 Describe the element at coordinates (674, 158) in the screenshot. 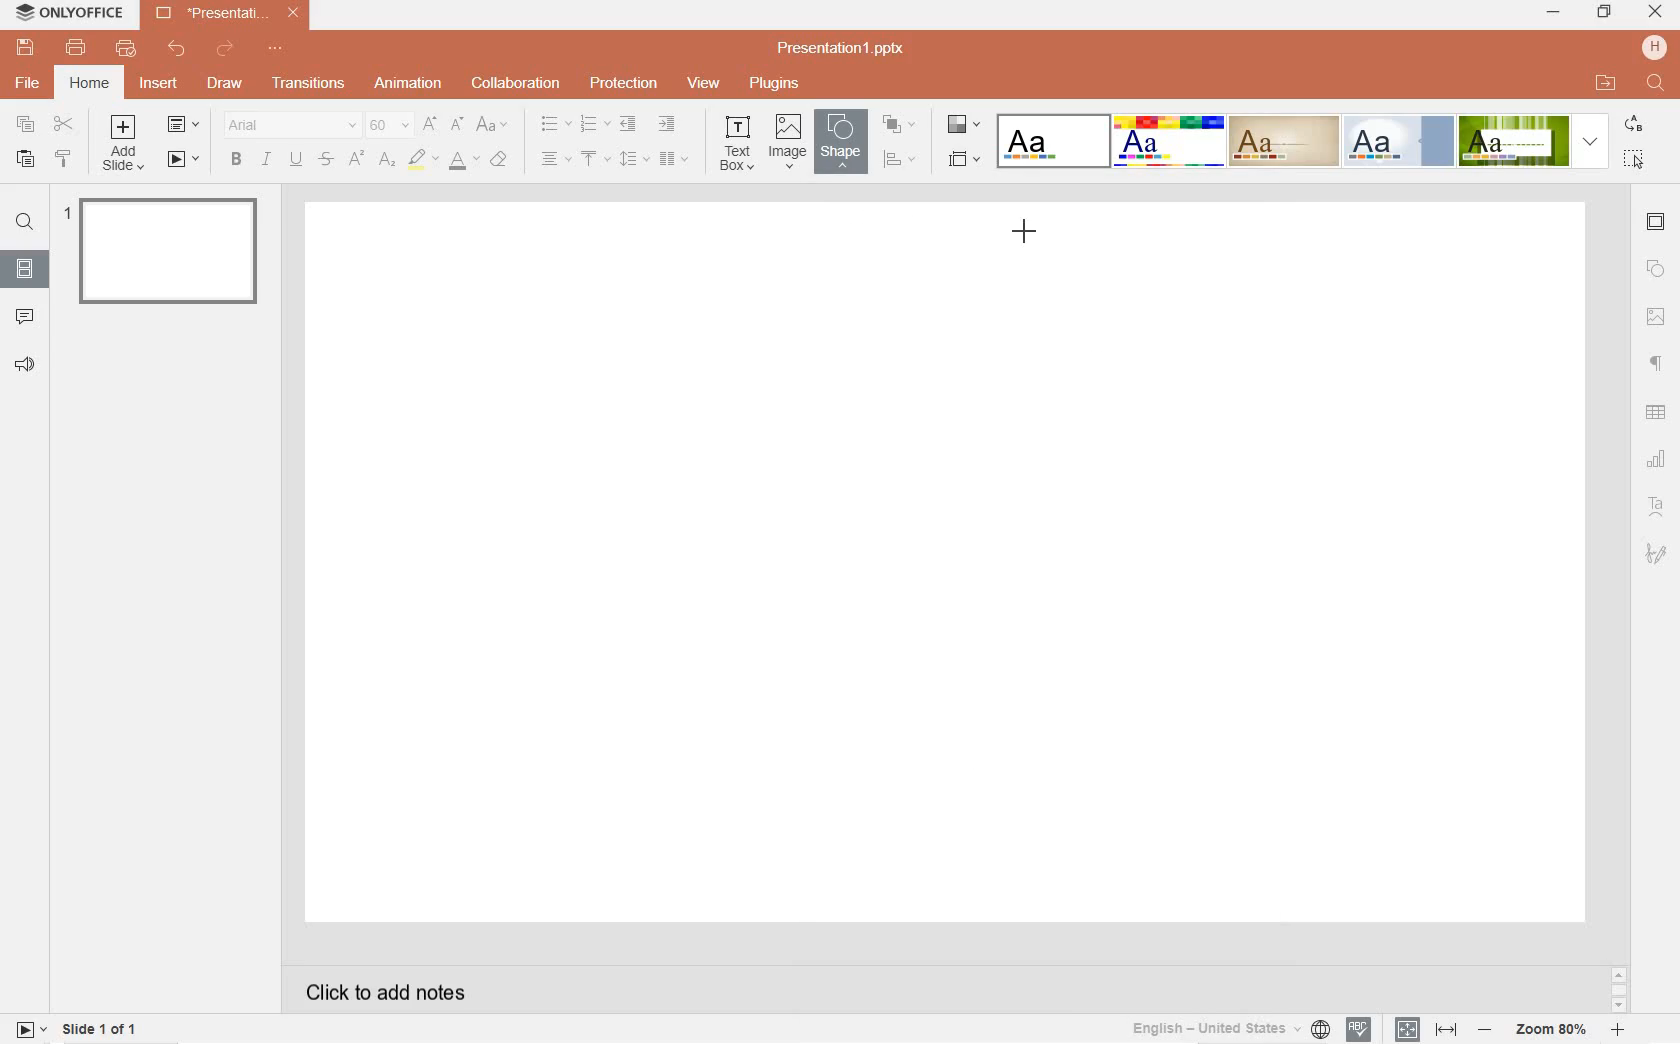

I see `insert columns` at that location.